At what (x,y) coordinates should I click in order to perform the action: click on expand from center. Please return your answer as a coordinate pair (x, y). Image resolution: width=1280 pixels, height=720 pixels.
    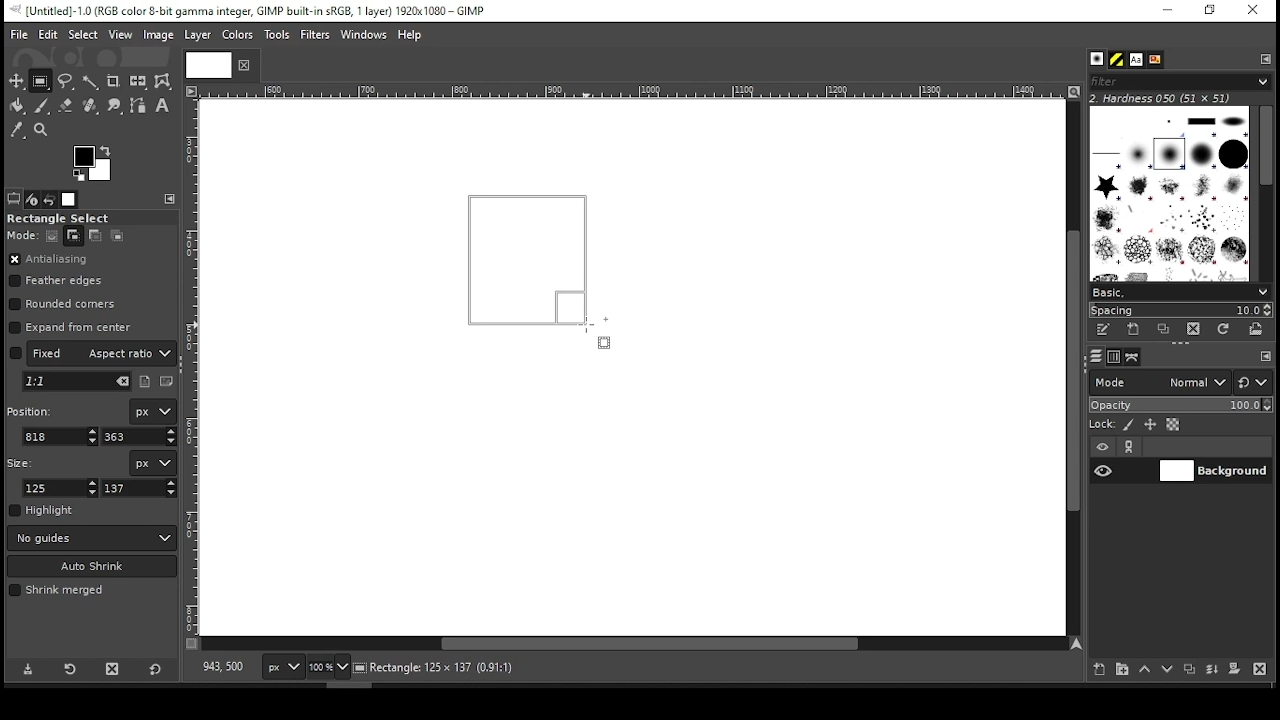
    Looking at the image, I should click on (71, 325).